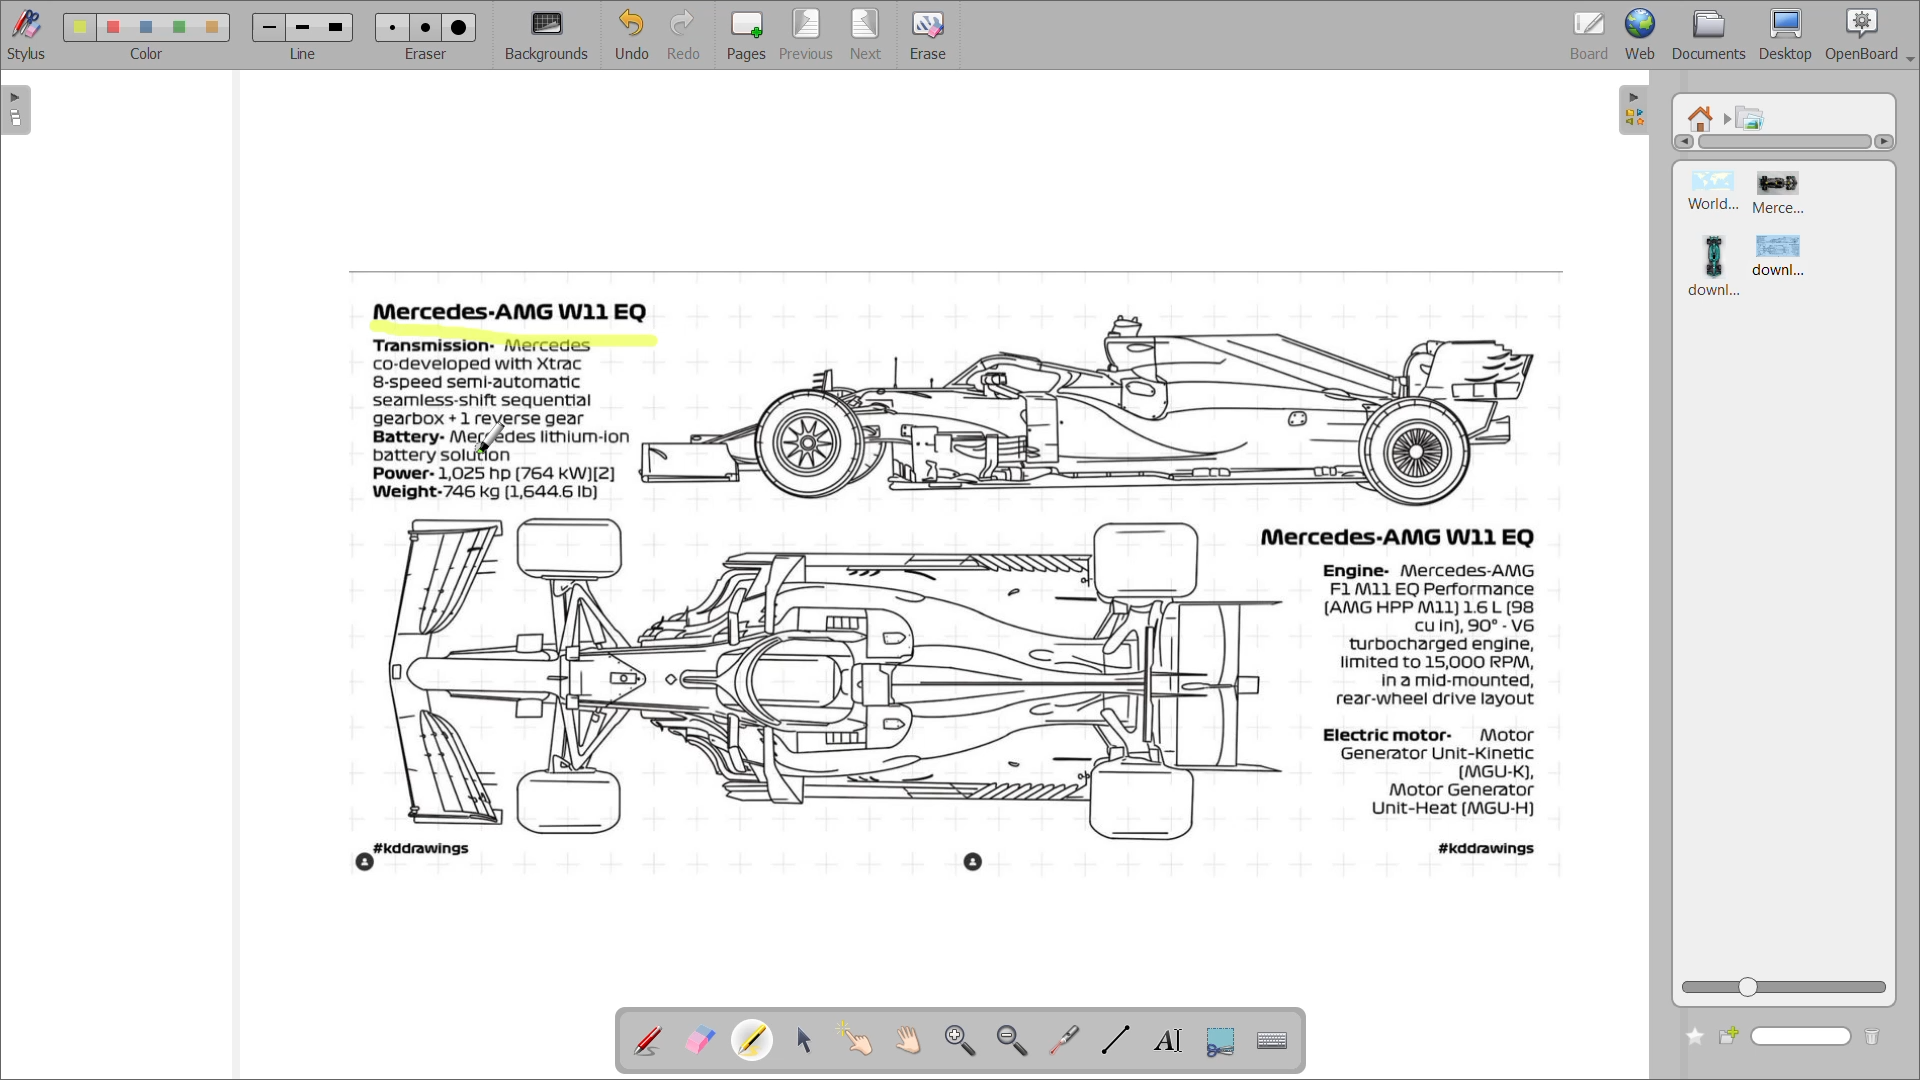  I want to click on draw lines, so click(1119, 1038).